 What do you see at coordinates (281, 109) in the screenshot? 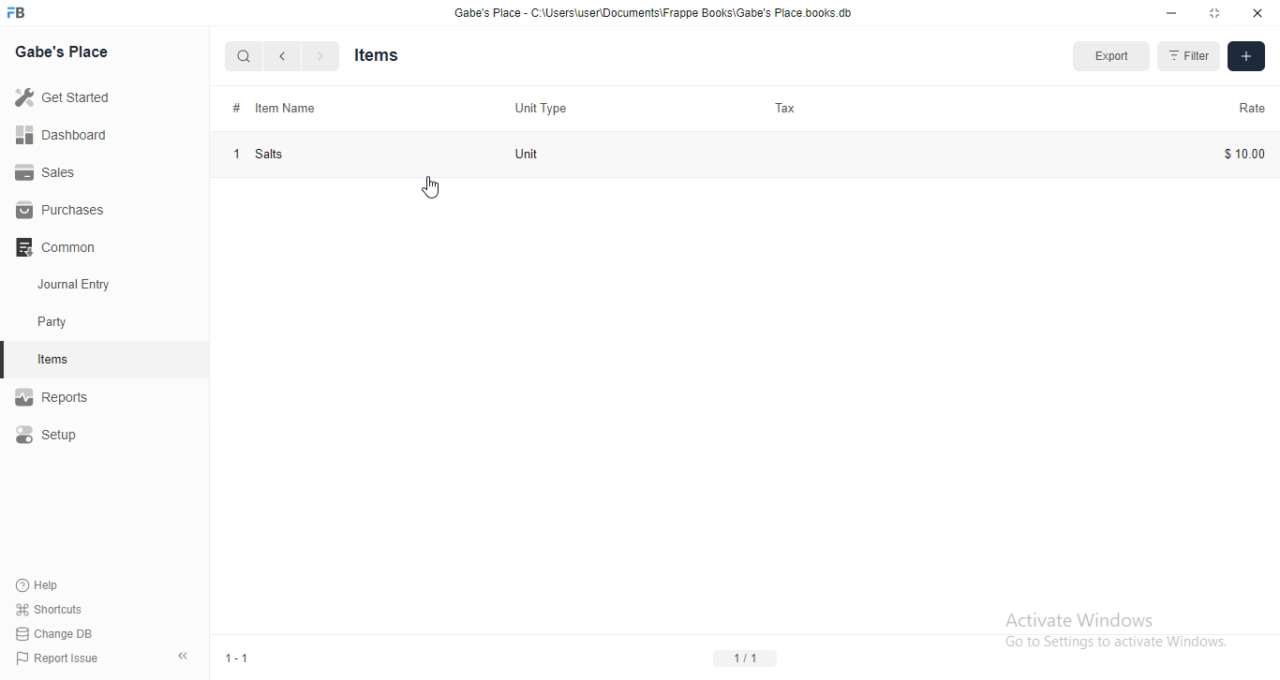
I see `Item Name` at bounding box center [281, 109].